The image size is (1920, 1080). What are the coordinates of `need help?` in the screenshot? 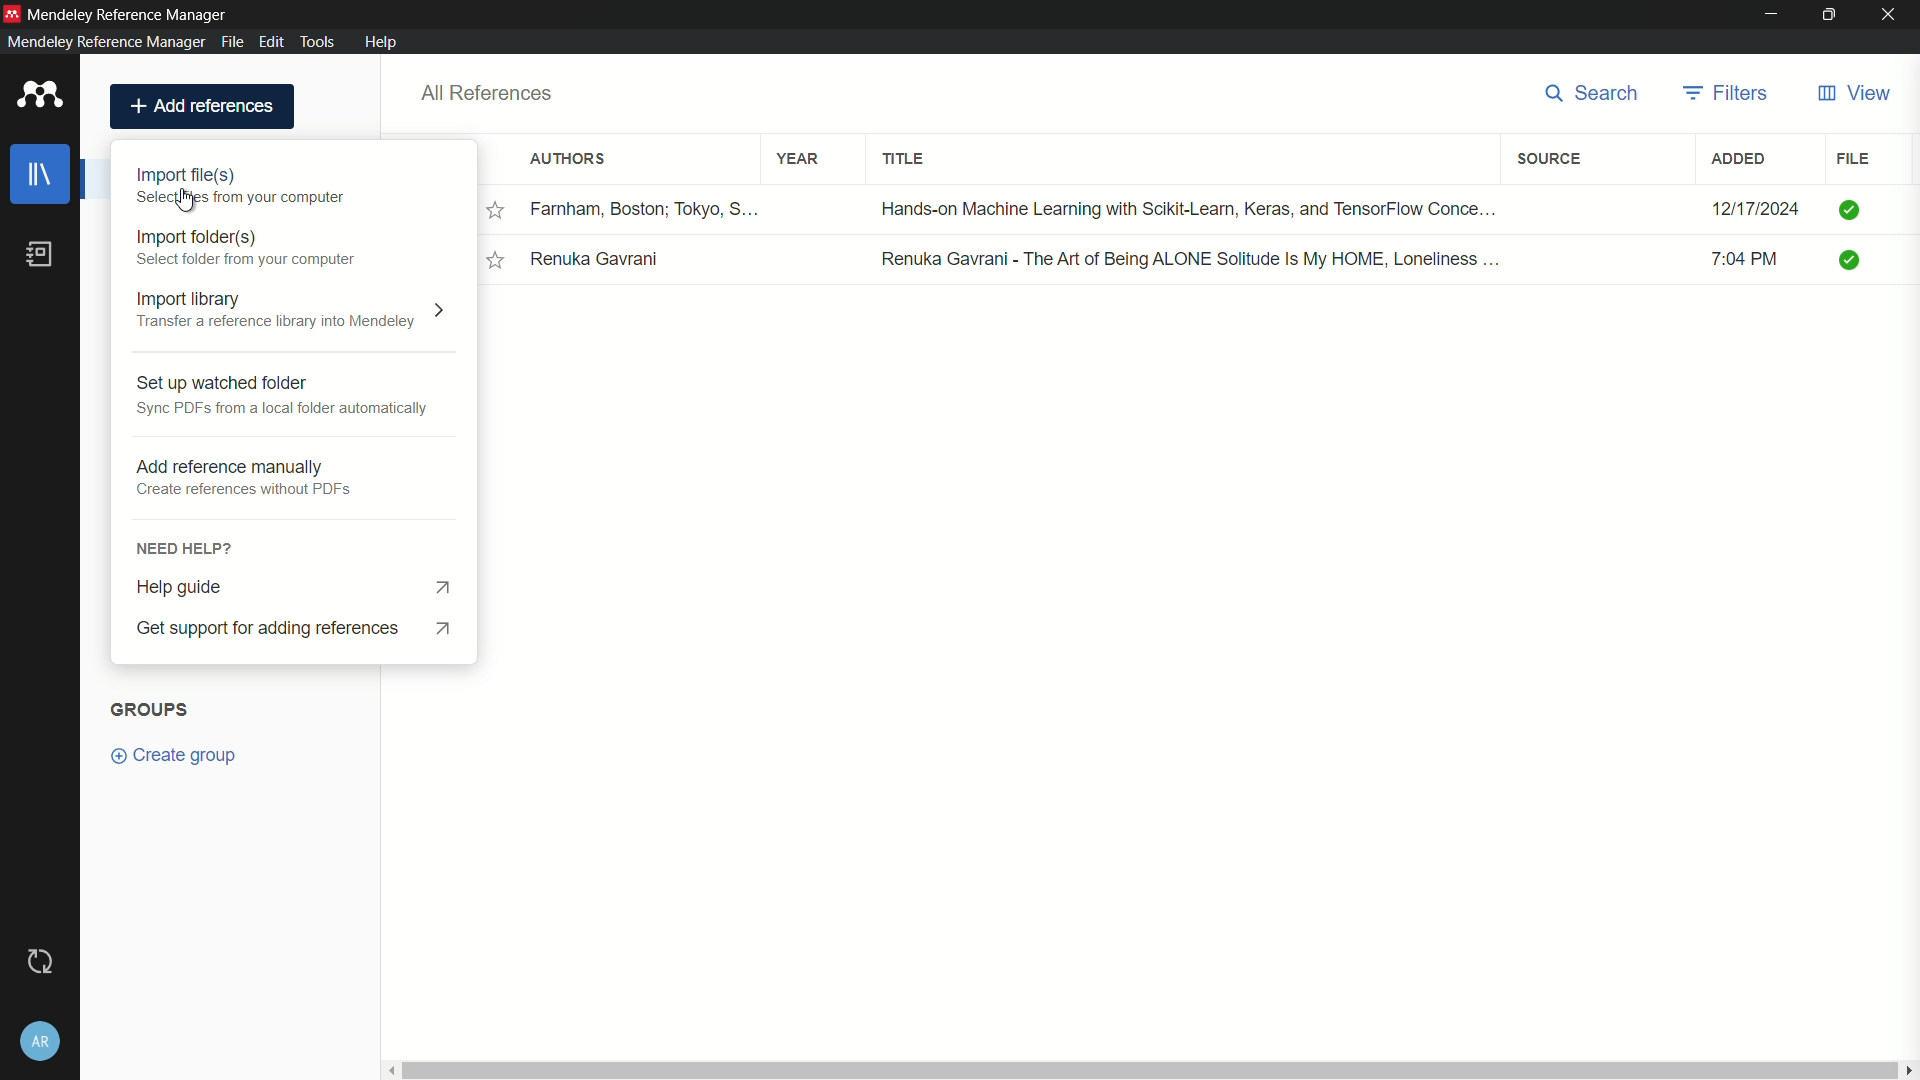 It's located at (293, 546).